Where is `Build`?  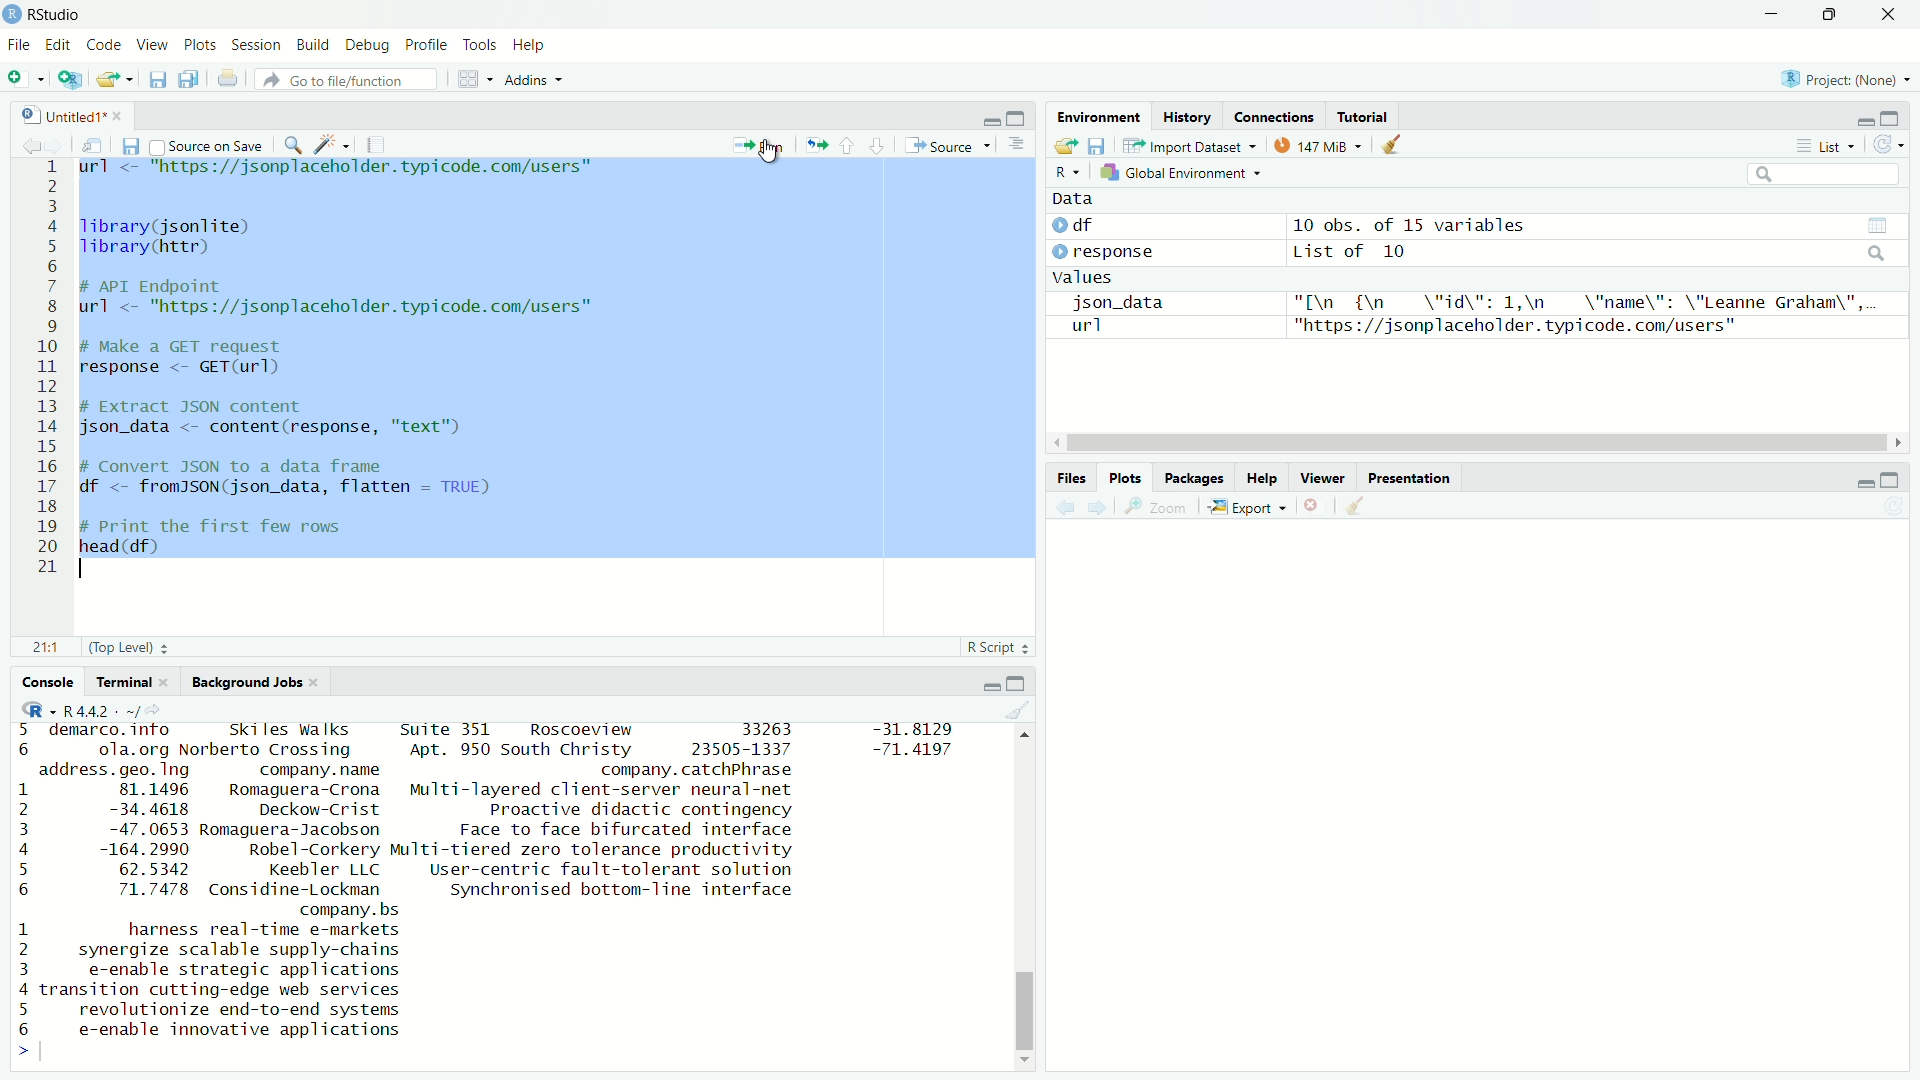 Build is located at coordinates (313, 46).